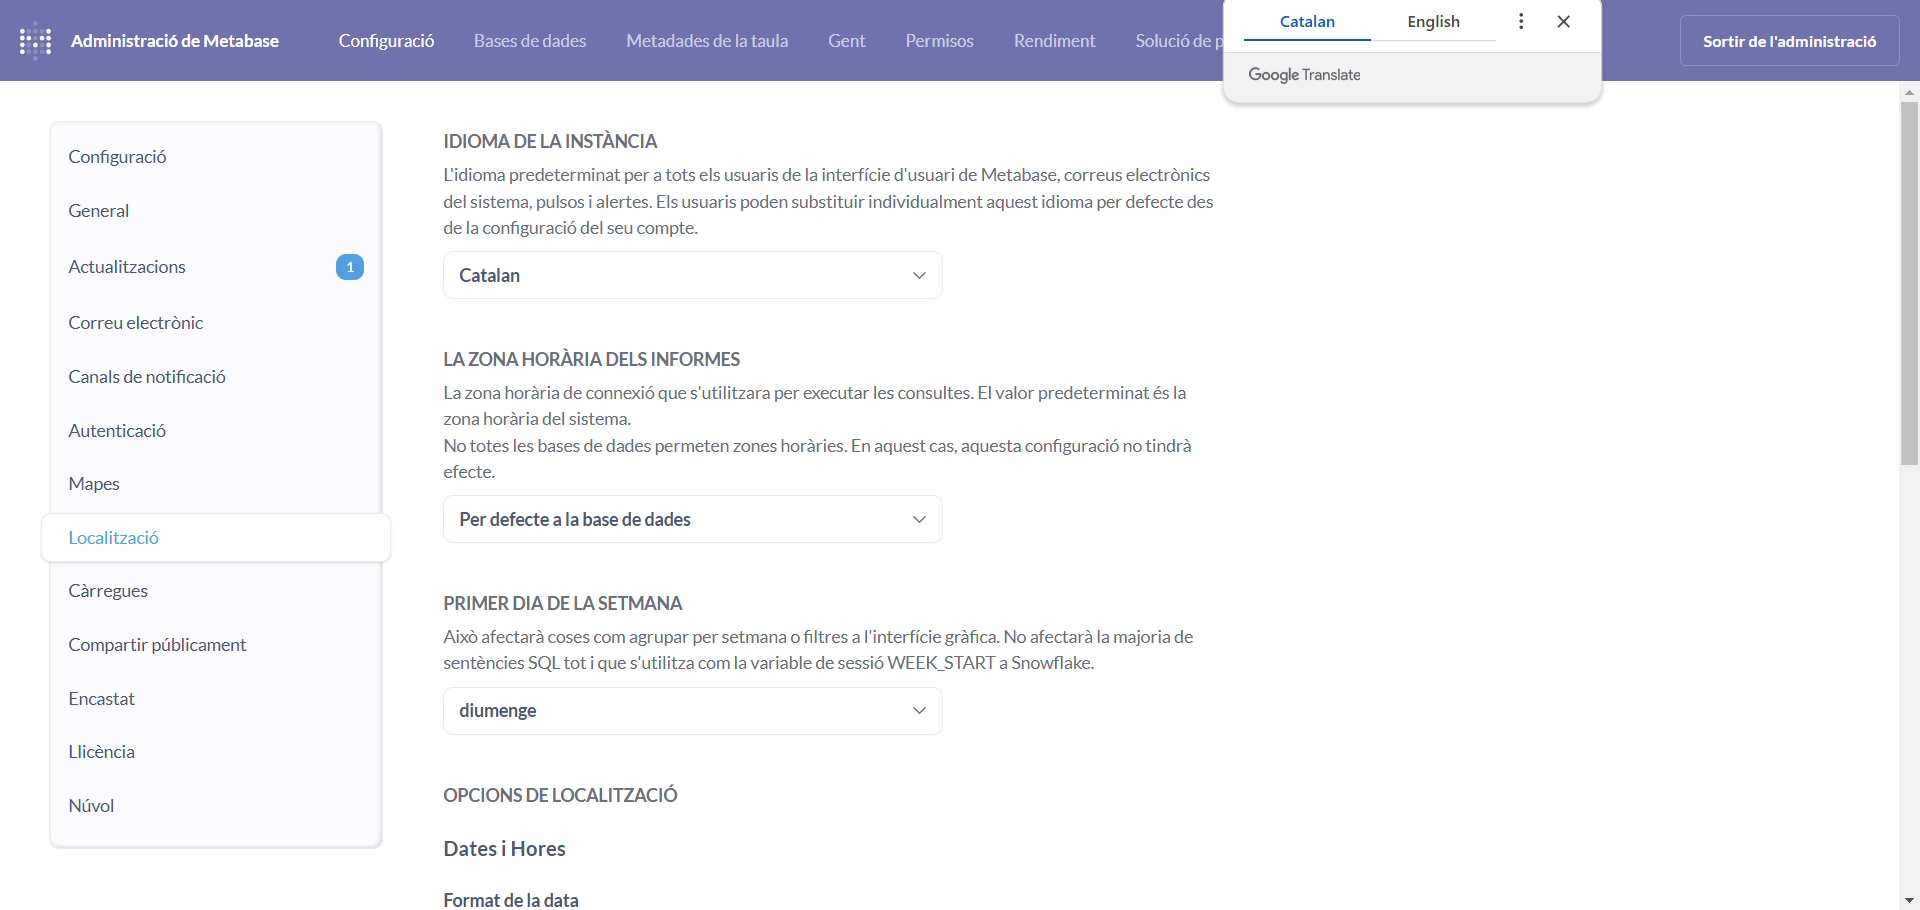 This screenshot has height=910, width=1920. What do you see at coordinates (1448, 21) in the screenshot?
I see `english` at bounding box center [1448, 21].